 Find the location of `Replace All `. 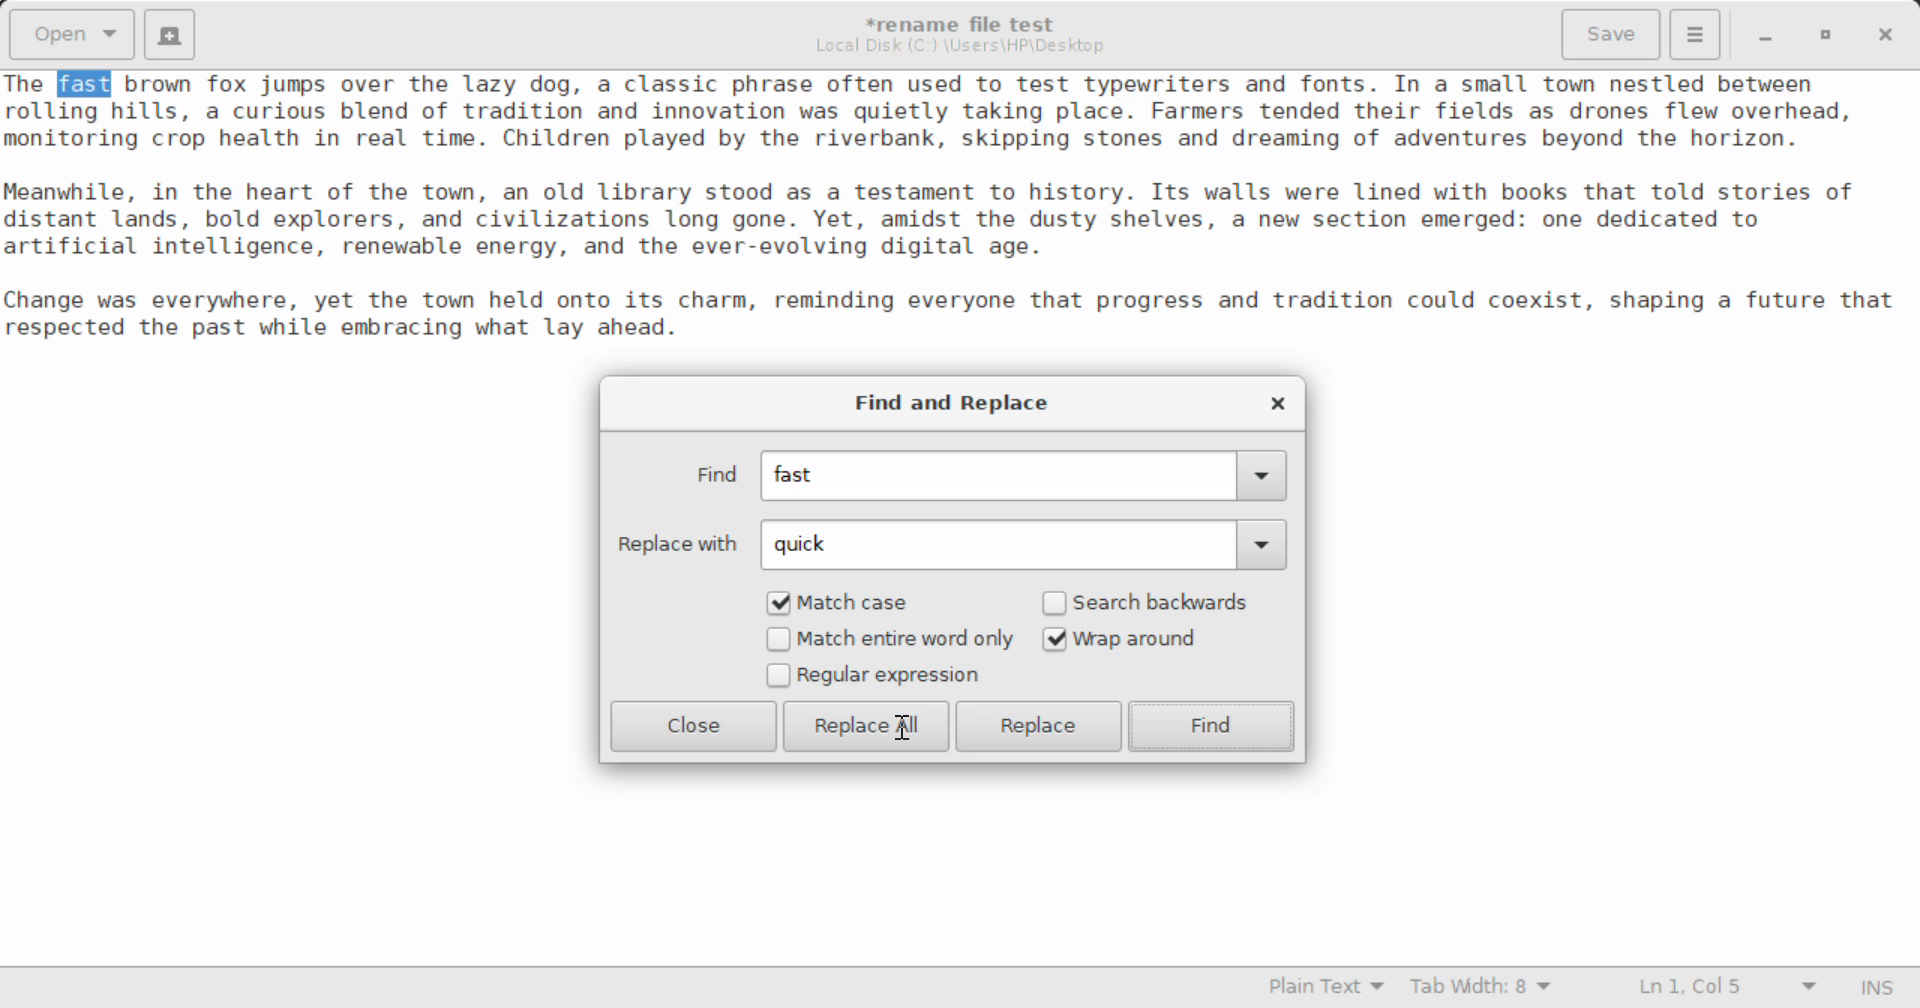

Replace All  is located at coordinates (866, 726).